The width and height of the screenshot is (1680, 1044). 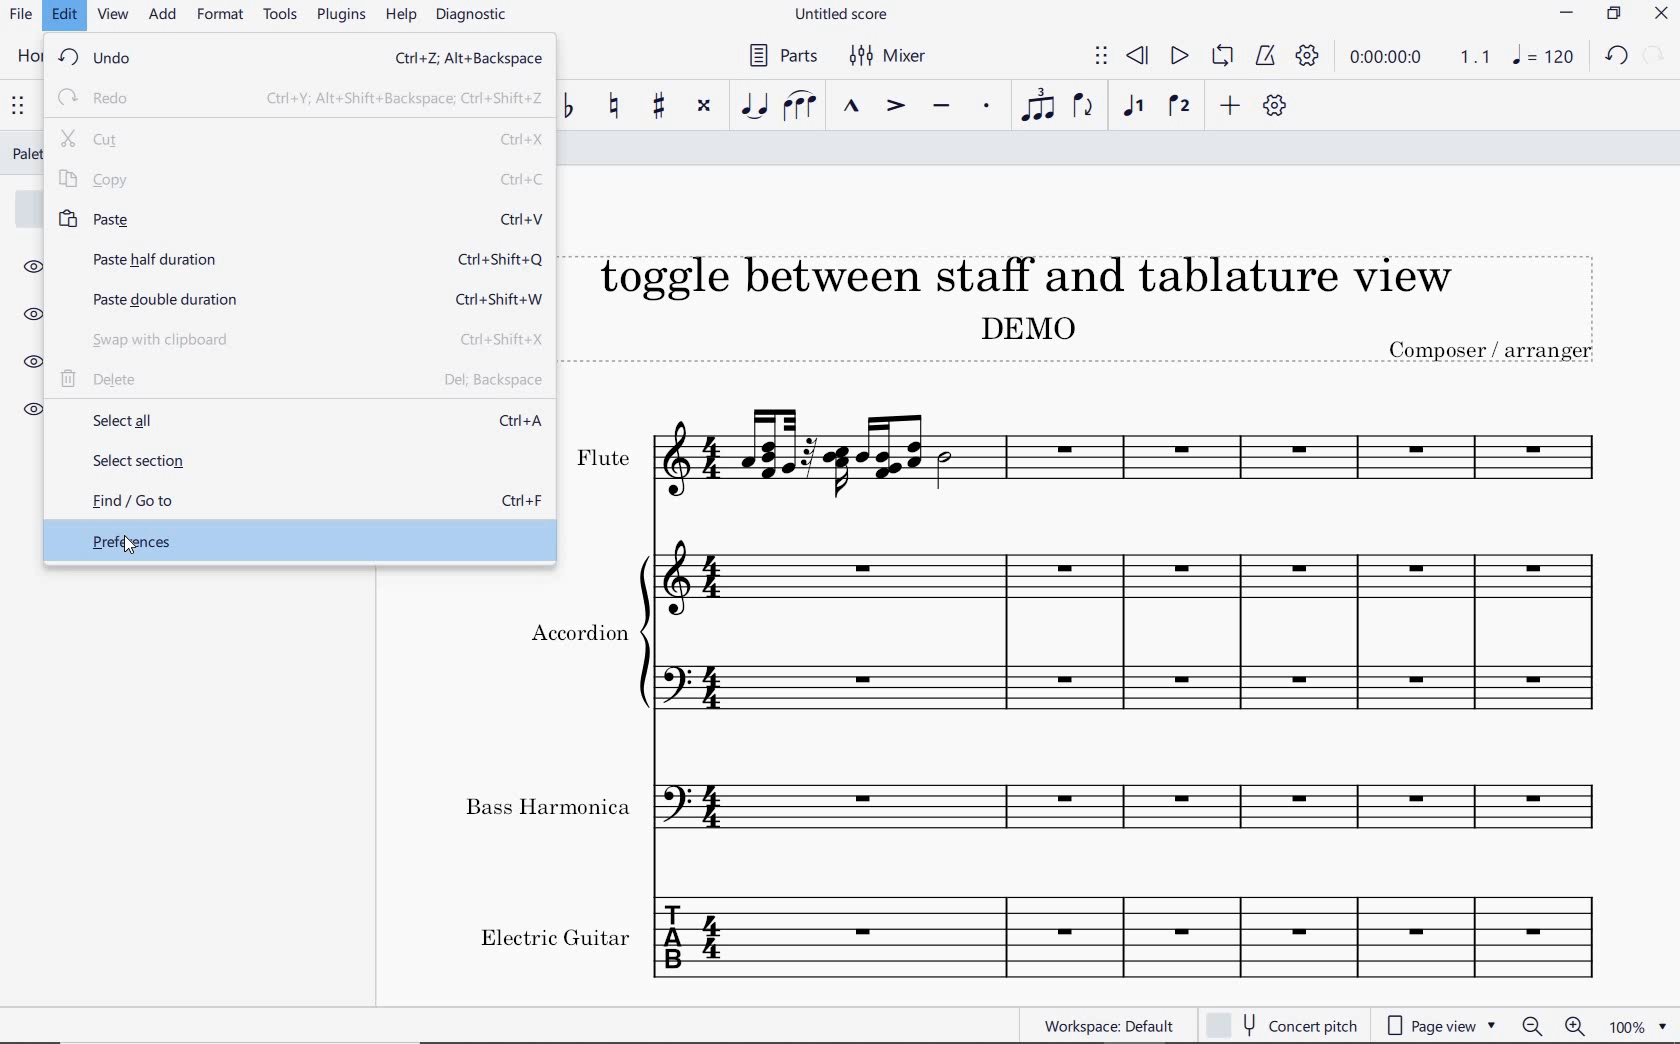 What do you see at coordinates (299, 259) in the screenshot?
I see `paste half duration` at bounding box center [299, 259].